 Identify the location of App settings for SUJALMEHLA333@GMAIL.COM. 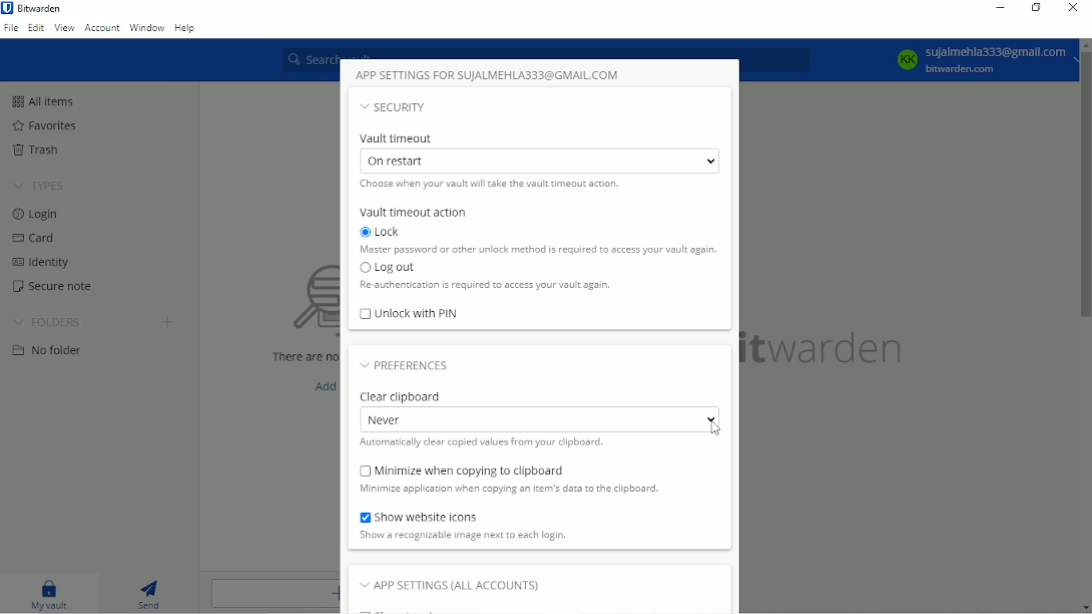
(494, 75).